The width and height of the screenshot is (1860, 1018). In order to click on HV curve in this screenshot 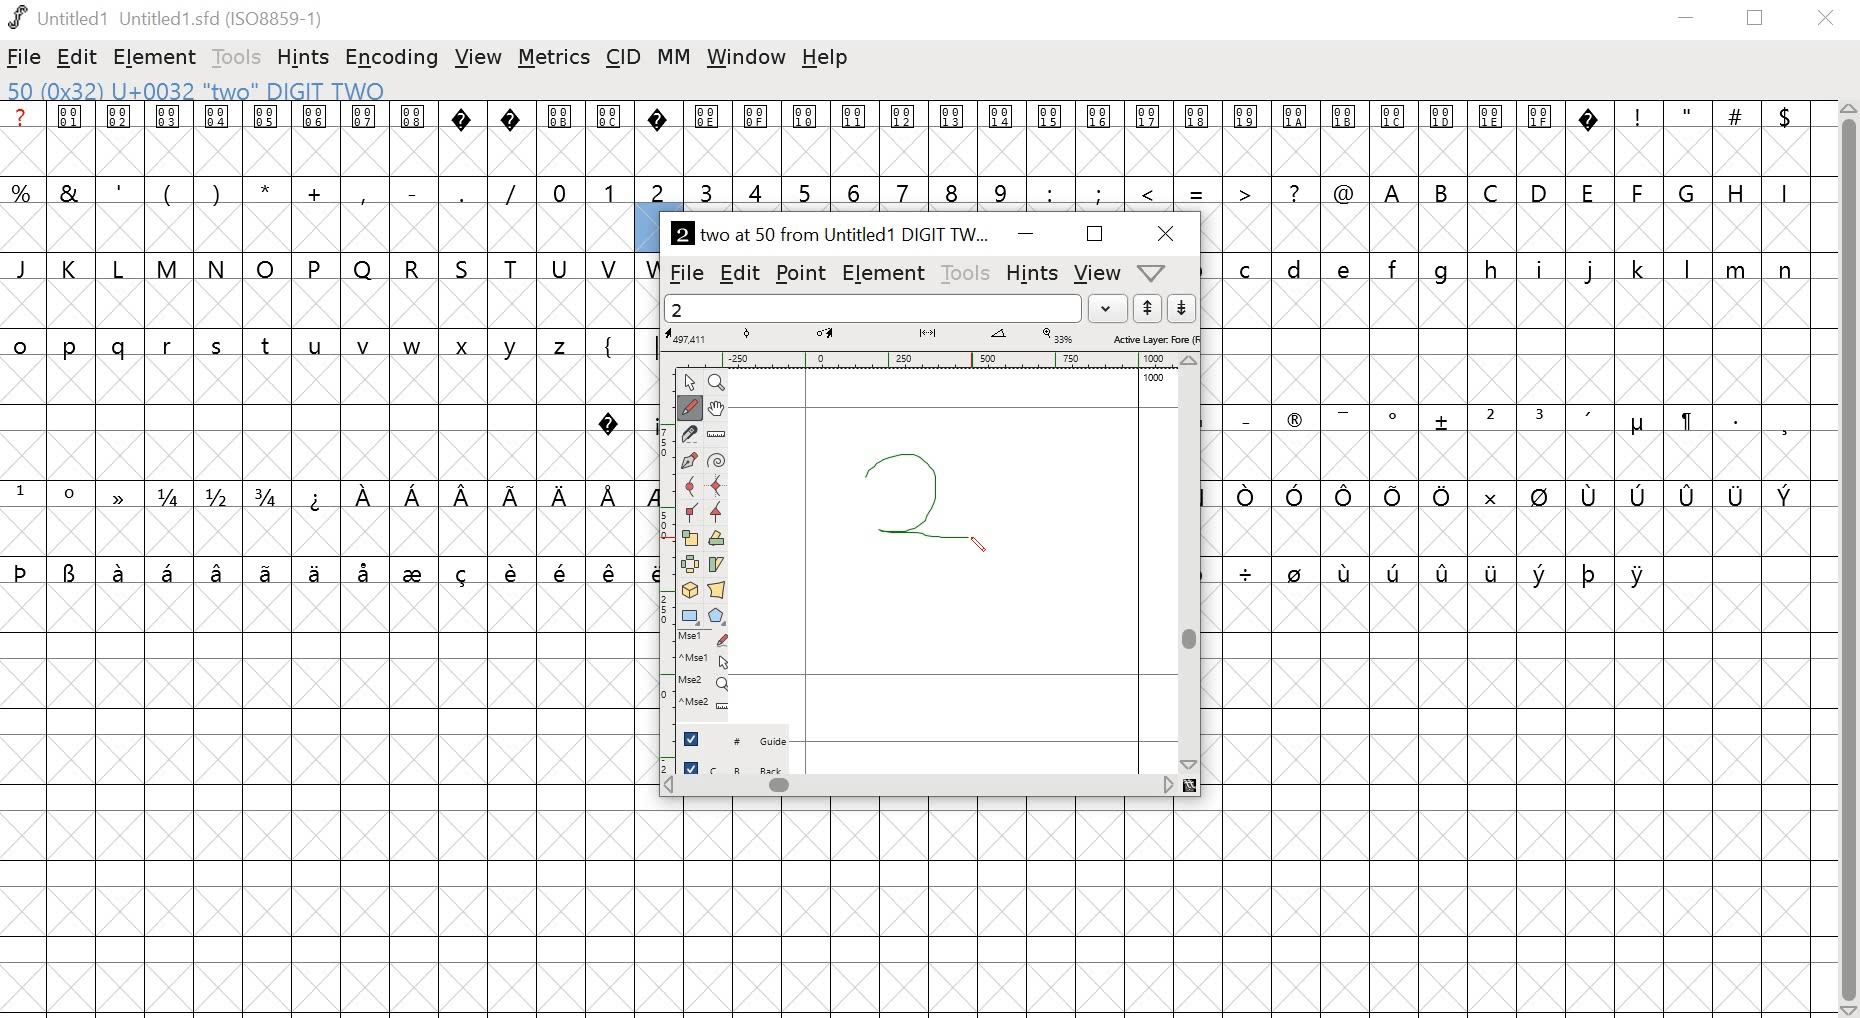, I will do `click(716, 487)`.